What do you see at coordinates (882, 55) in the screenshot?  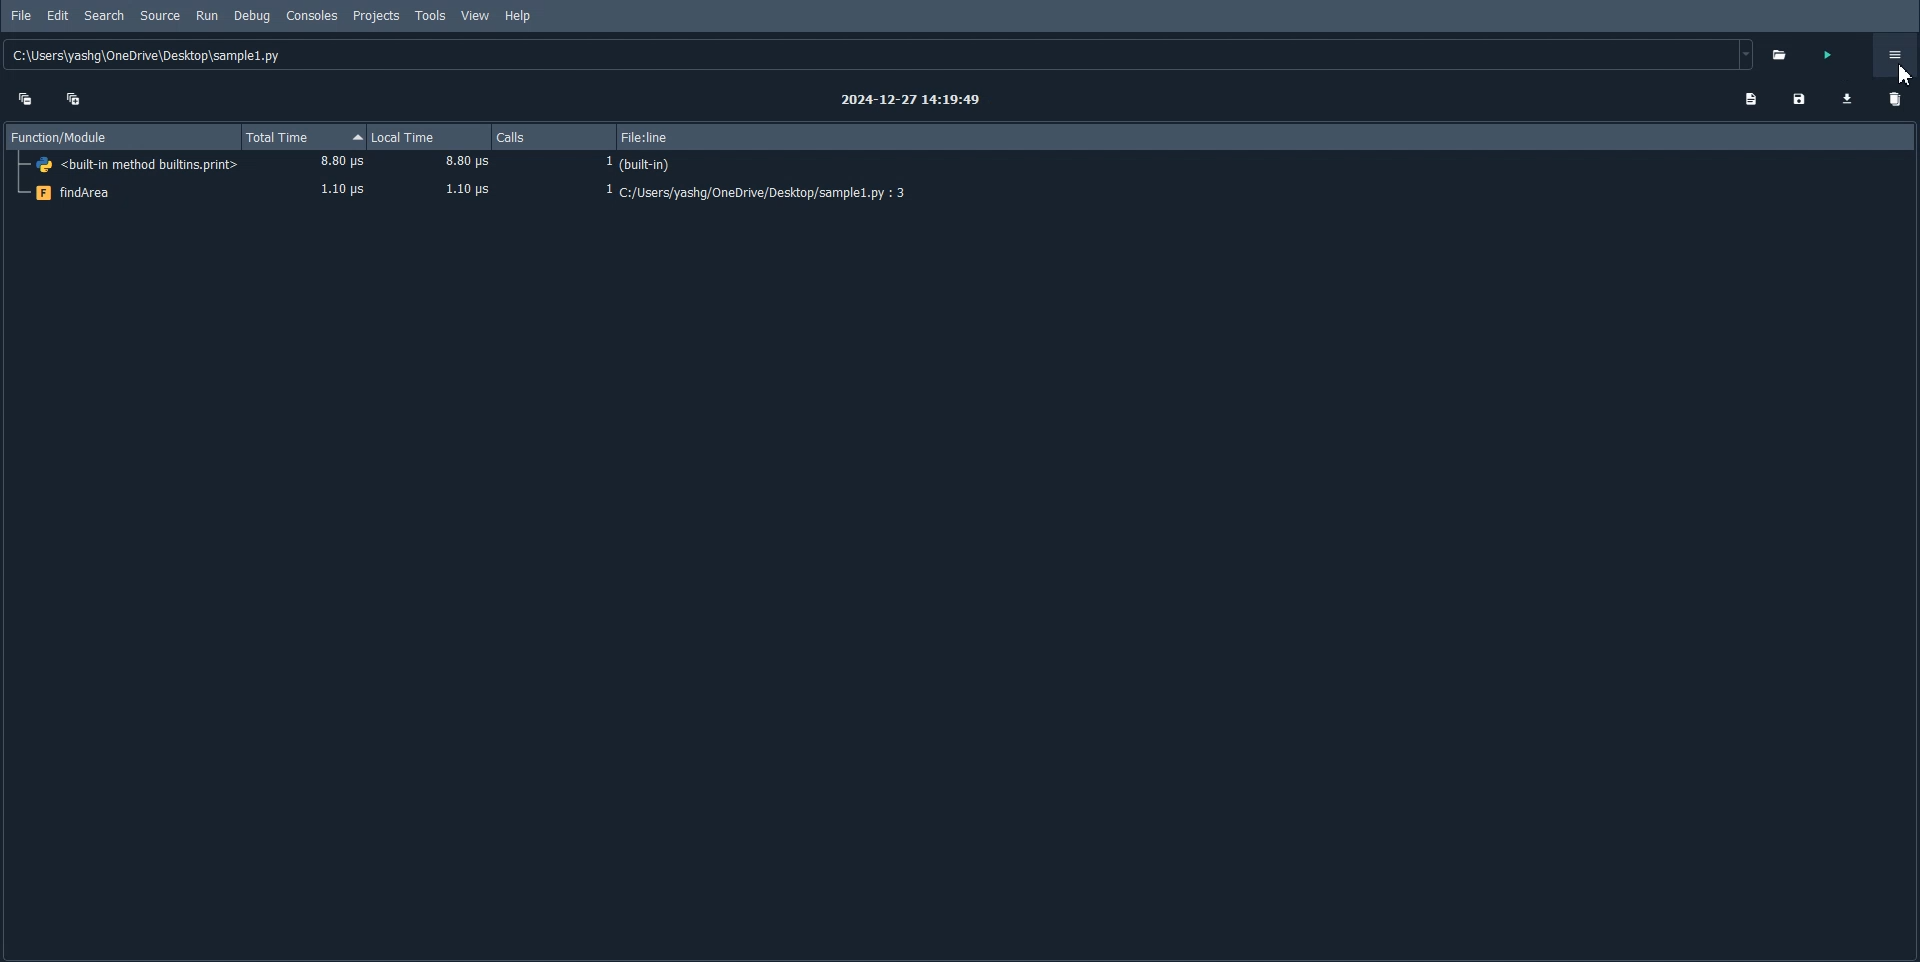 I see `File path address` at bounding box center [882, 55].